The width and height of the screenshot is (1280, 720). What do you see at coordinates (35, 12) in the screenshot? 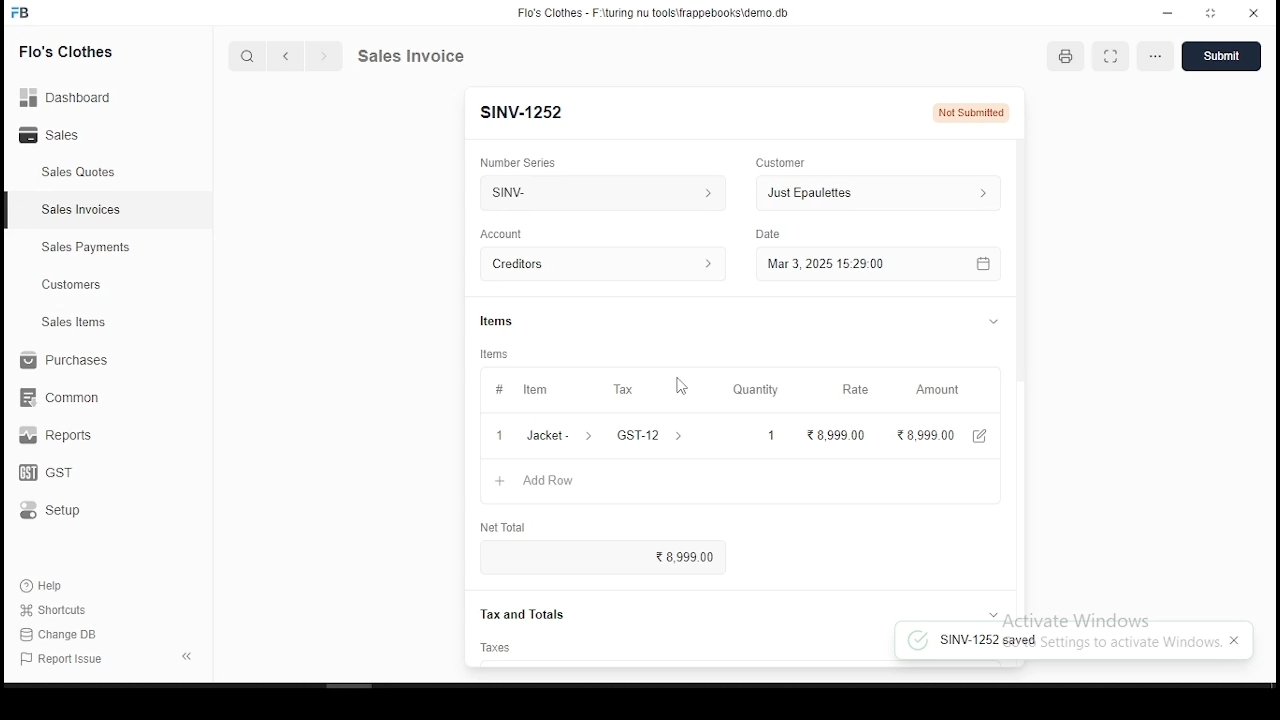
I see `FB` at bounding box center [35, 12].